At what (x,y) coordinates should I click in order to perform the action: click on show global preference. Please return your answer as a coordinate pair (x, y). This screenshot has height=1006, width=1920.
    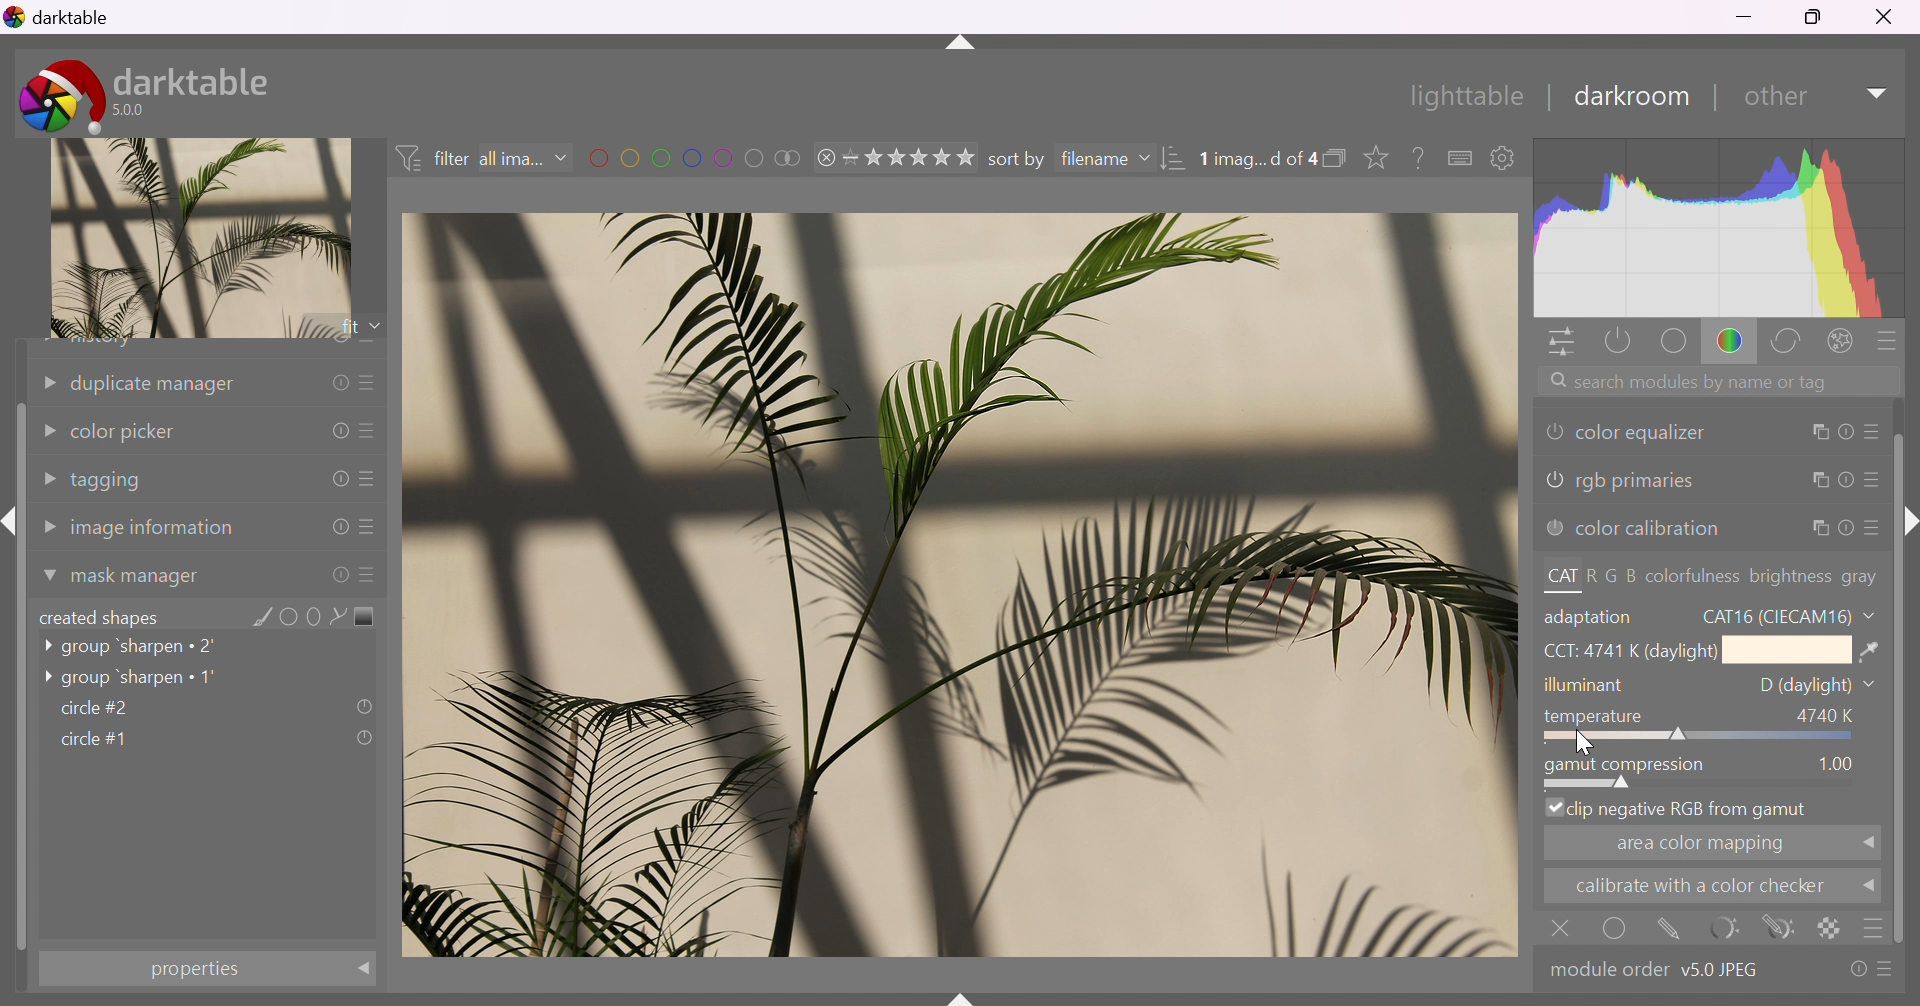
    Looking at the image, I should click on (1503, 158).